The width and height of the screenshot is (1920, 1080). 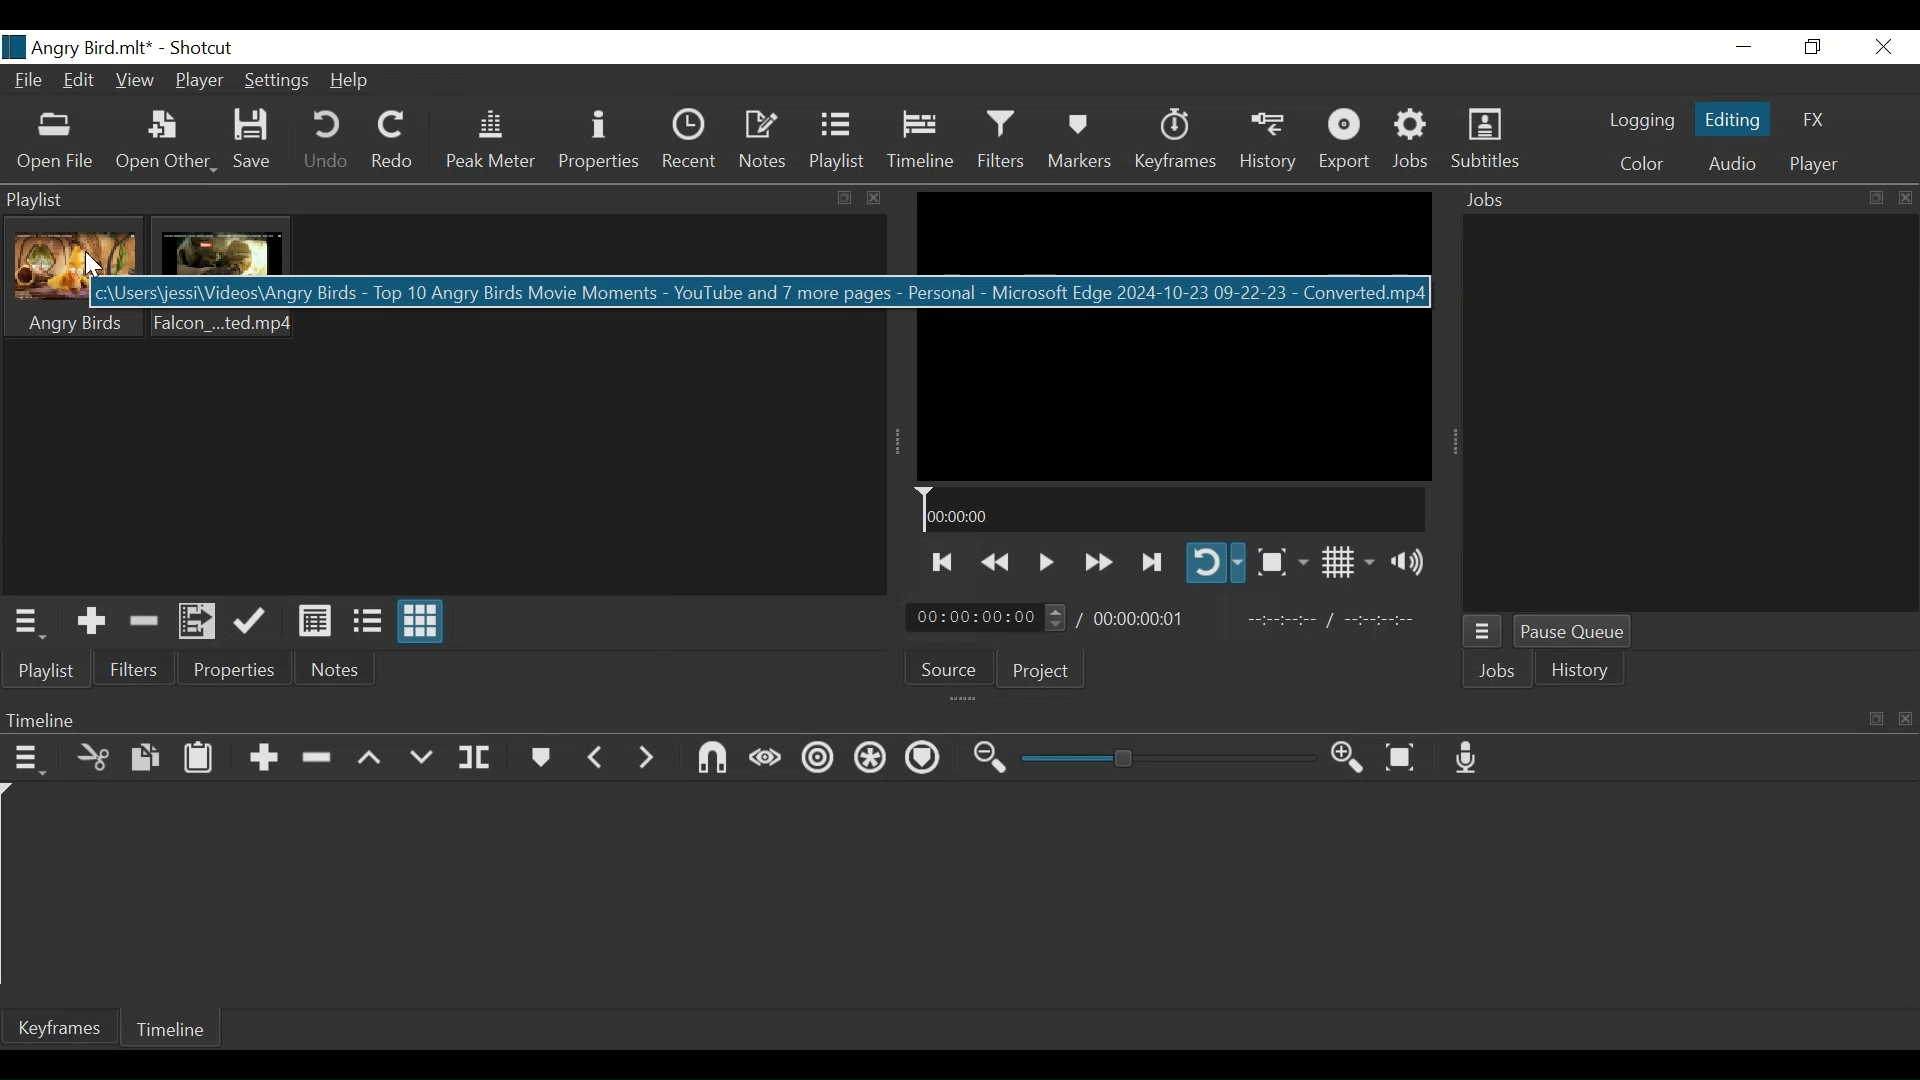 I want to click on Zoom timeline to fit, so click(x=1401, y=760).